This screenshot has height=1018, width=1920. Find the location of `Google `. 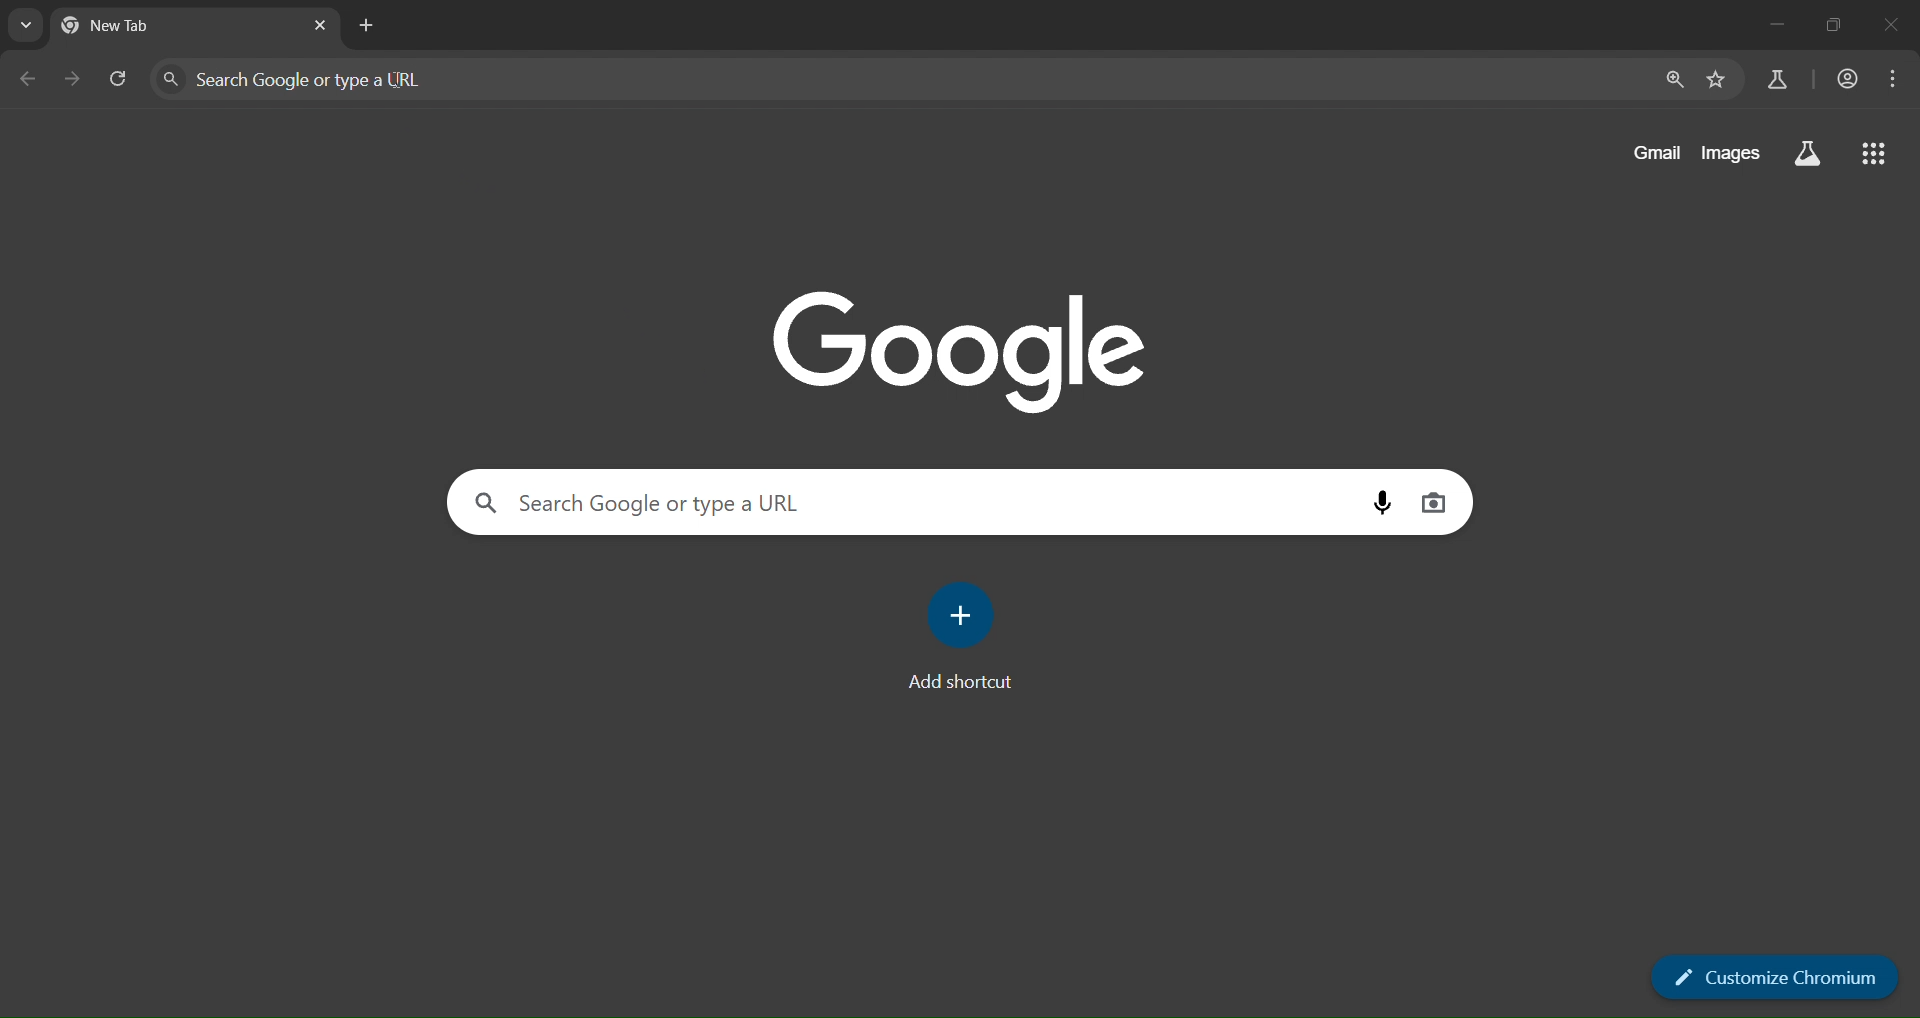

Google  is located at coordinates (959, 347).